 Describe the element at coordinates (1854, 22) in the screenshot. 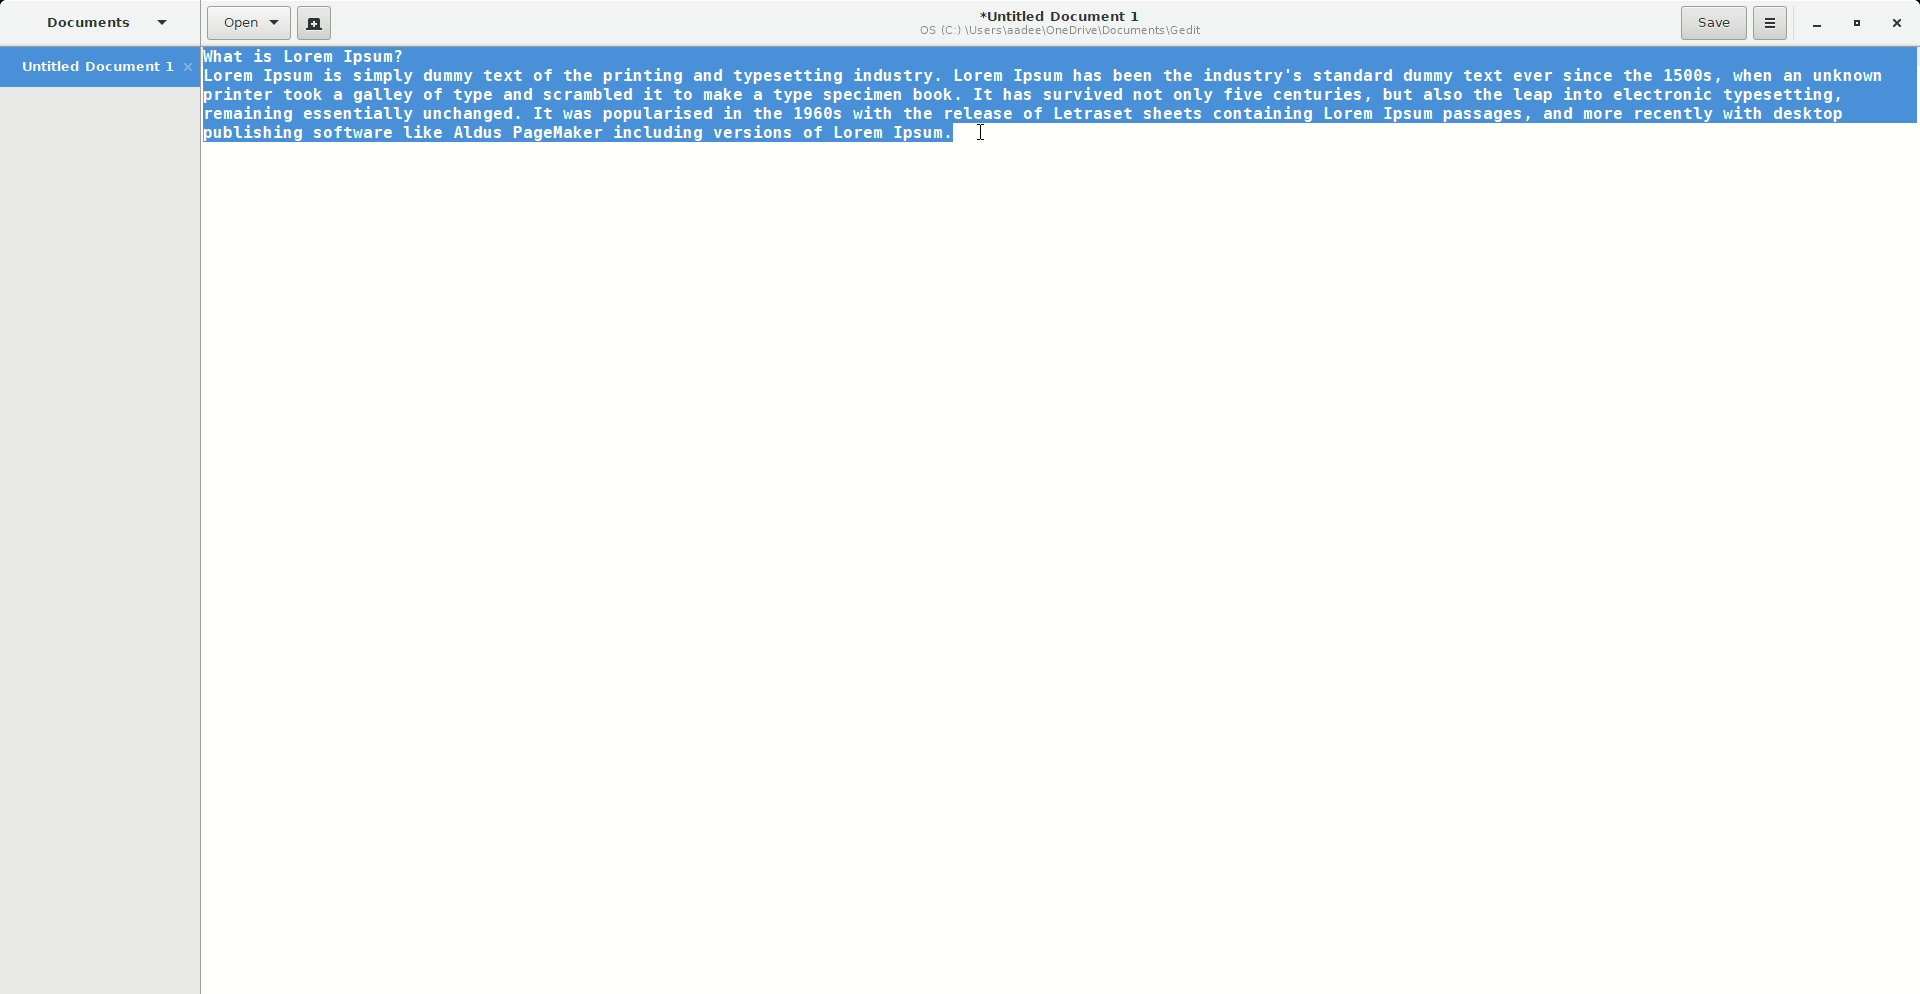

I see `Restore` at that location.